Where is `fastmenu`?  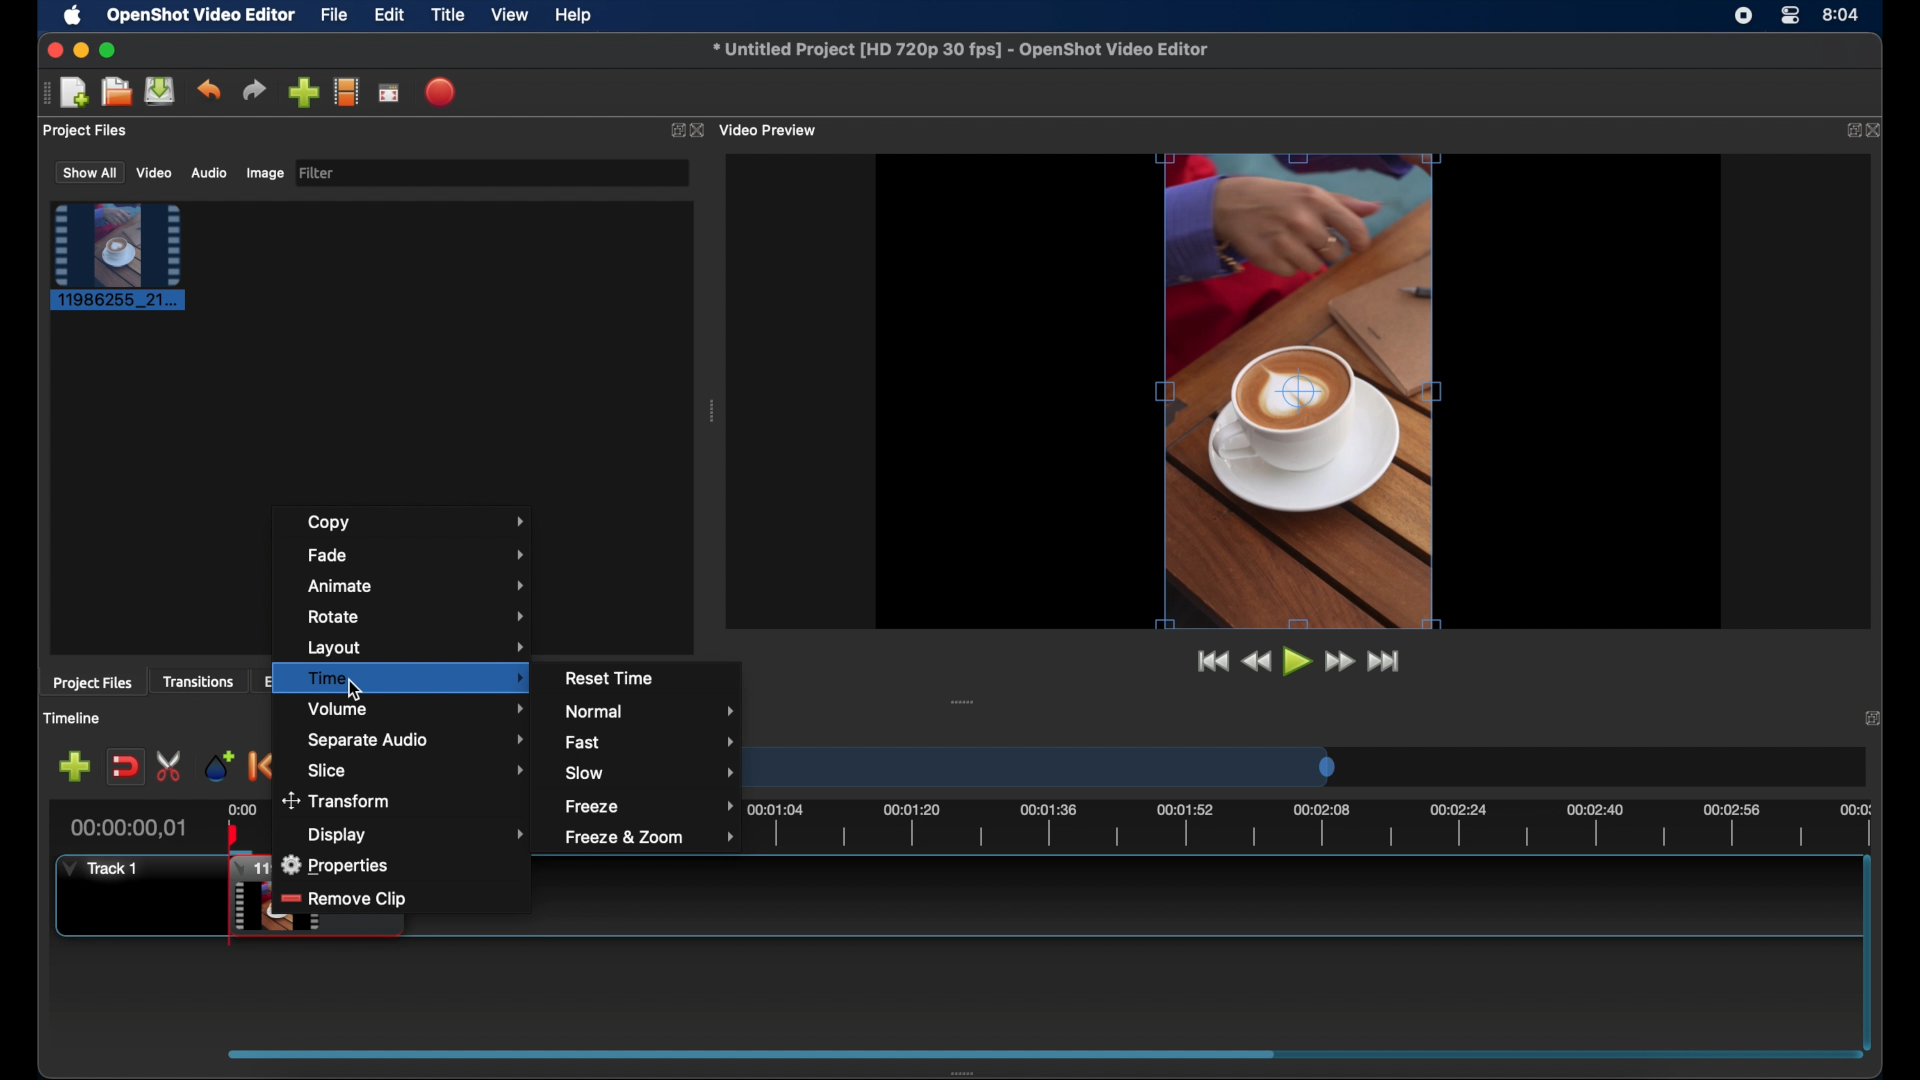 fastmenu is located at coordinates (650, 742).